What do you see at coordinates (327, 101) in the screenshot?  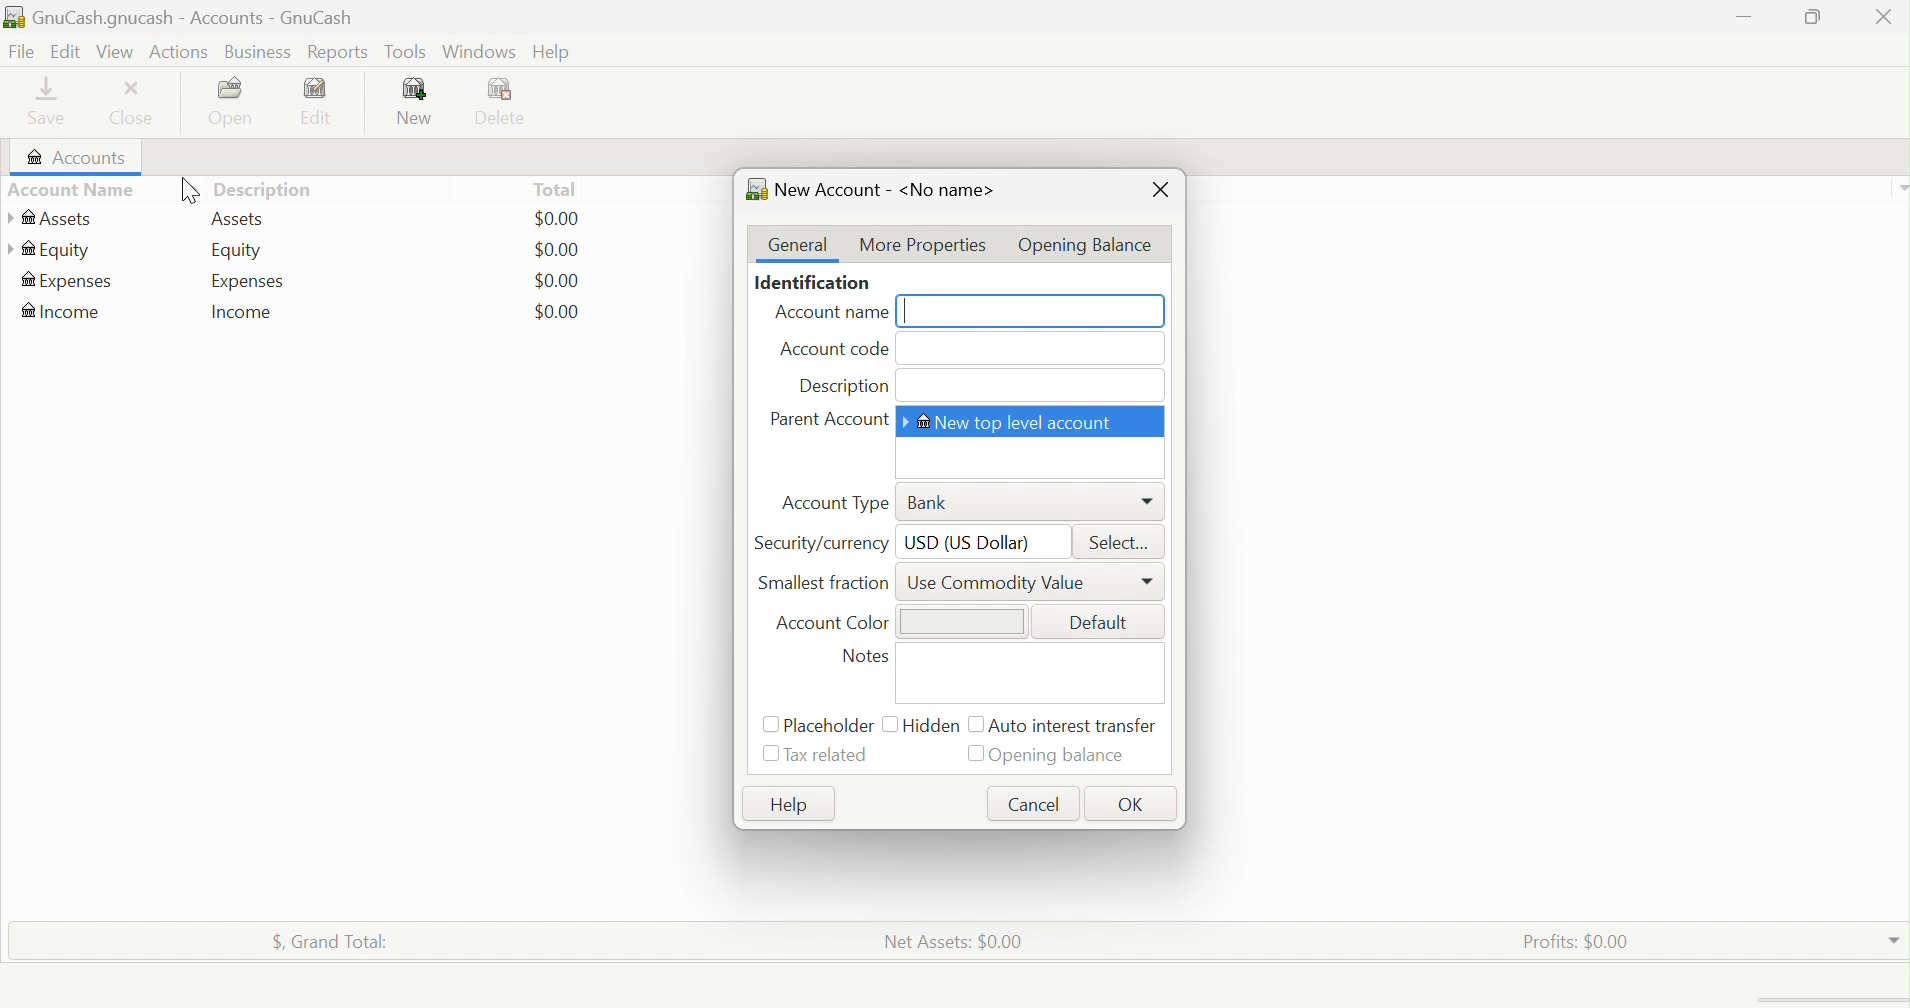 I see `Edit` at bounding box center [327, 101].